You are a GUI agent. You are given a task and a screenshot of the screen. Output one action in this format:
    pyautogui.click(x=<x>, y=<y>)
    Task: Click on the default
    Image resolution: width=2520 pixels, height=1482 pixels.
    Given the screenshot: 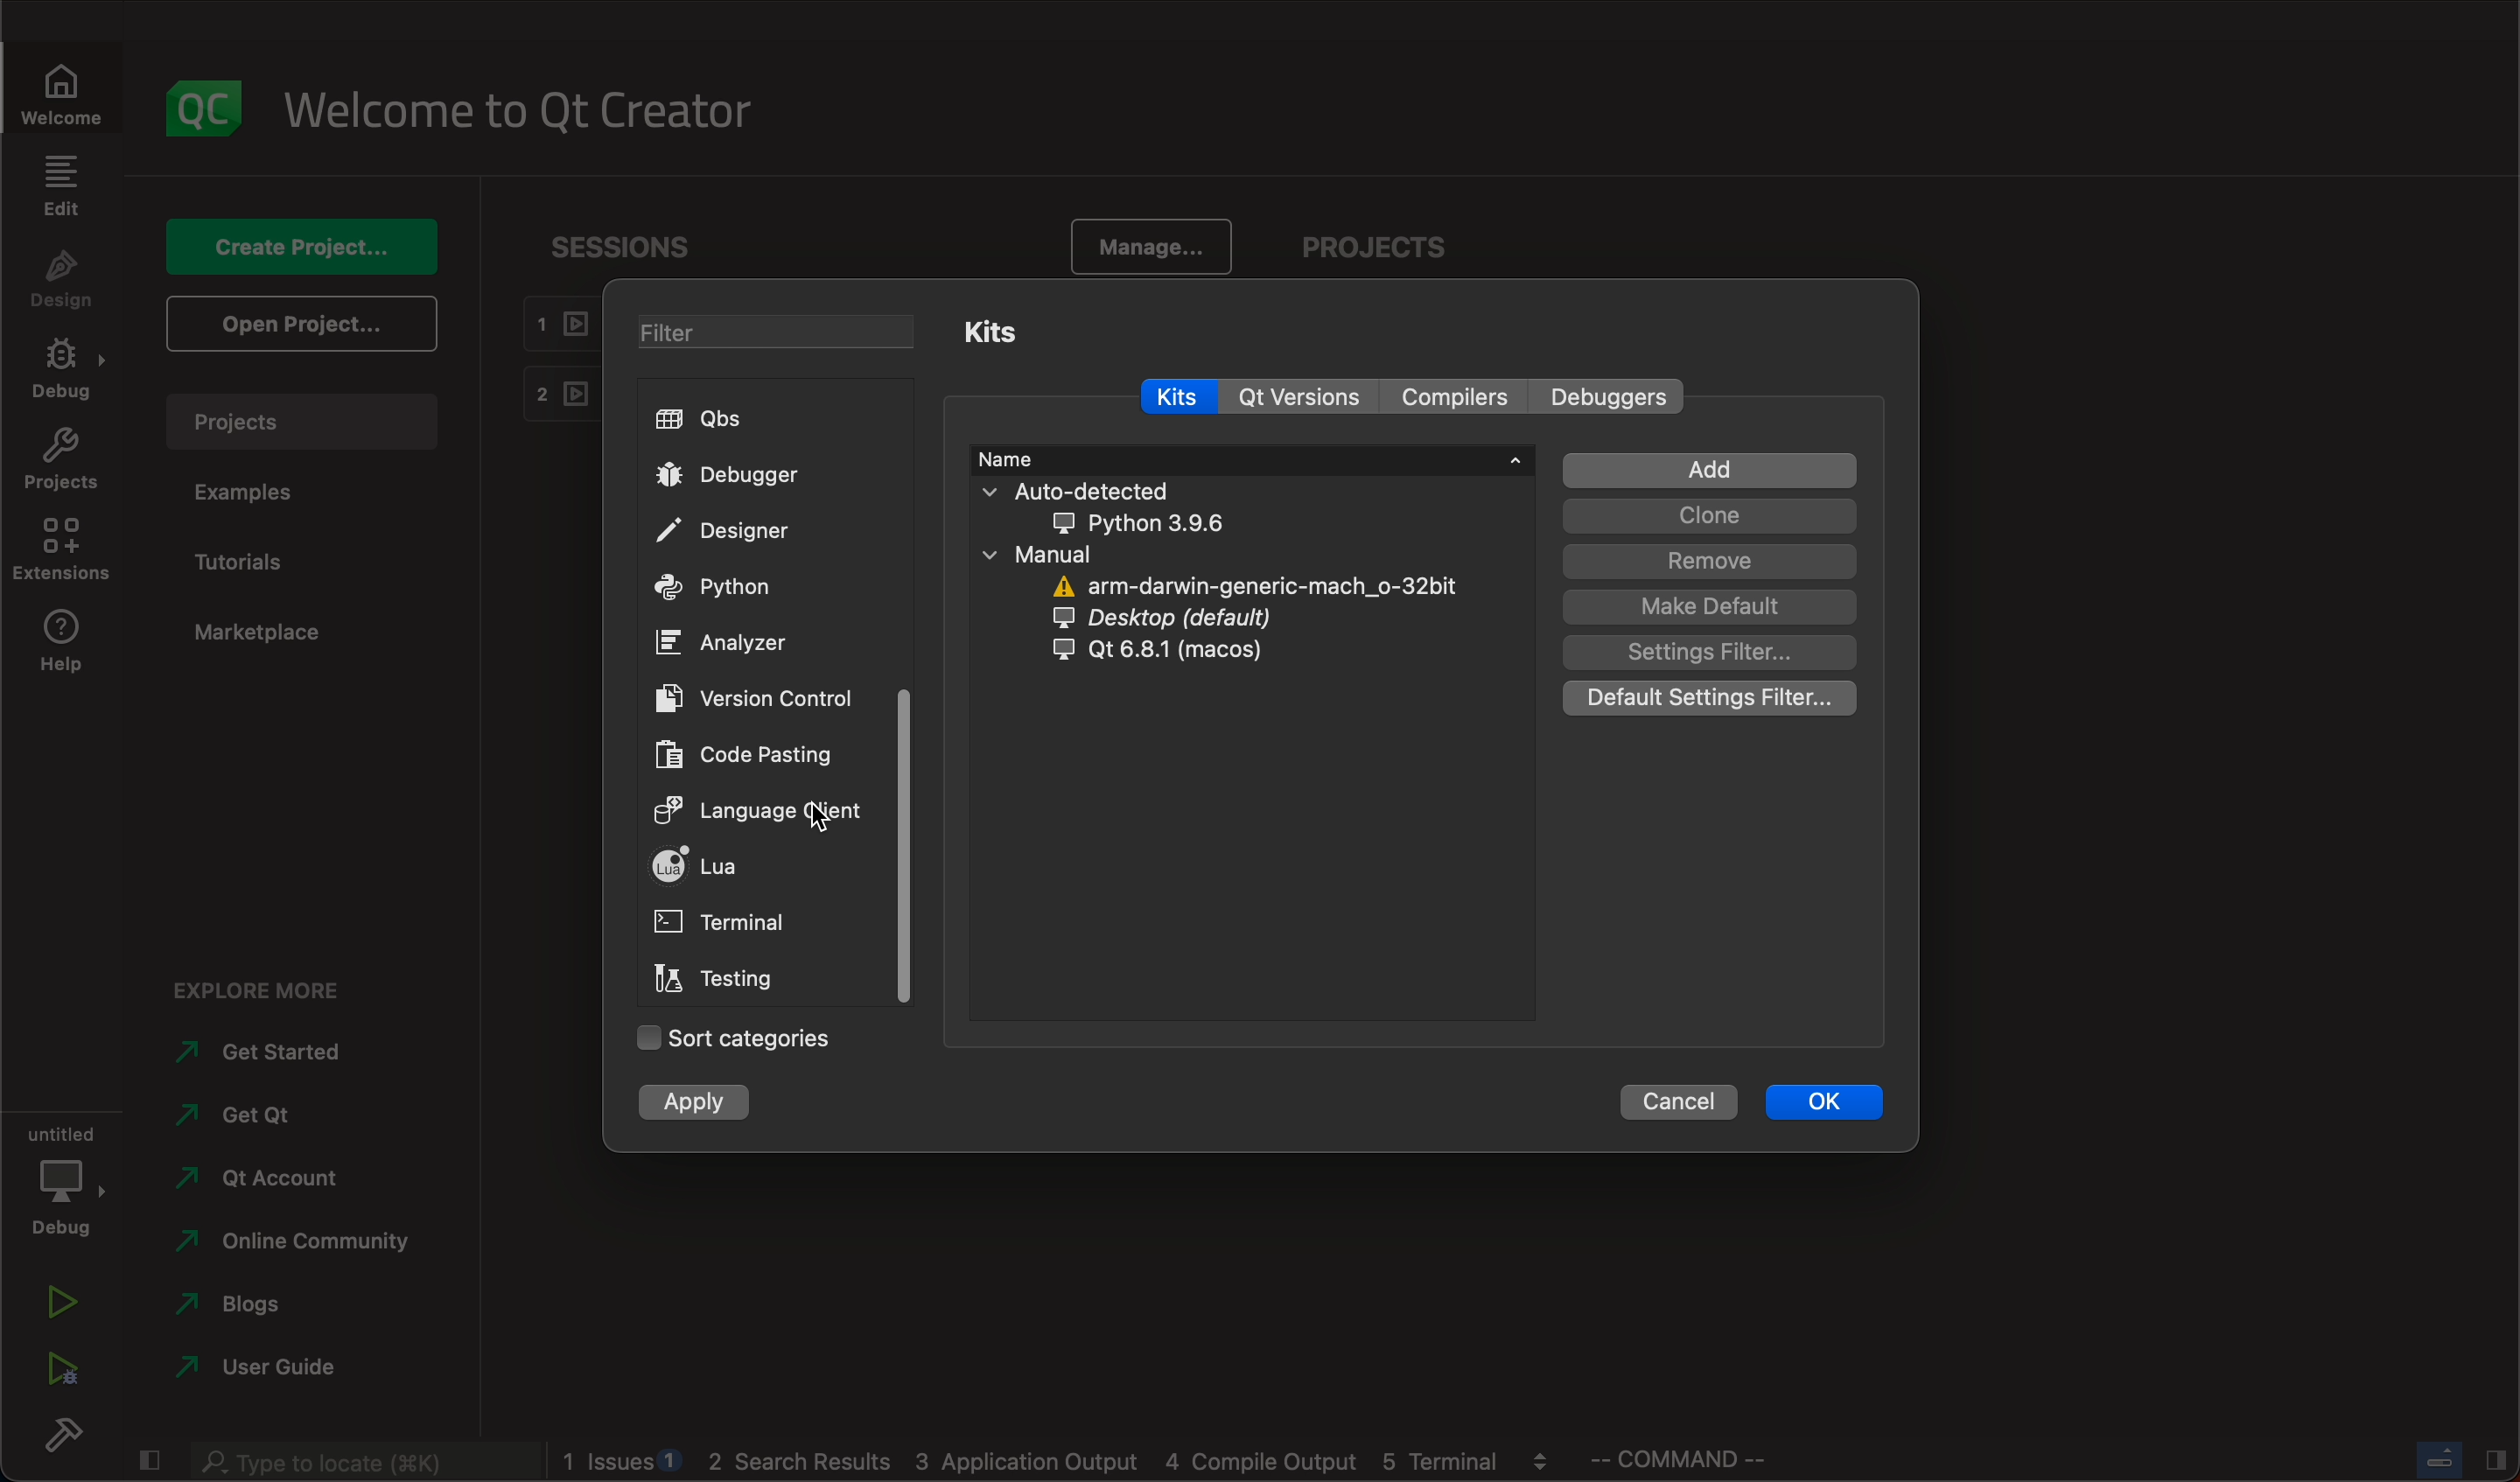 What is the action you would take?
    pyautogui.click(x=1710, y=607)
    